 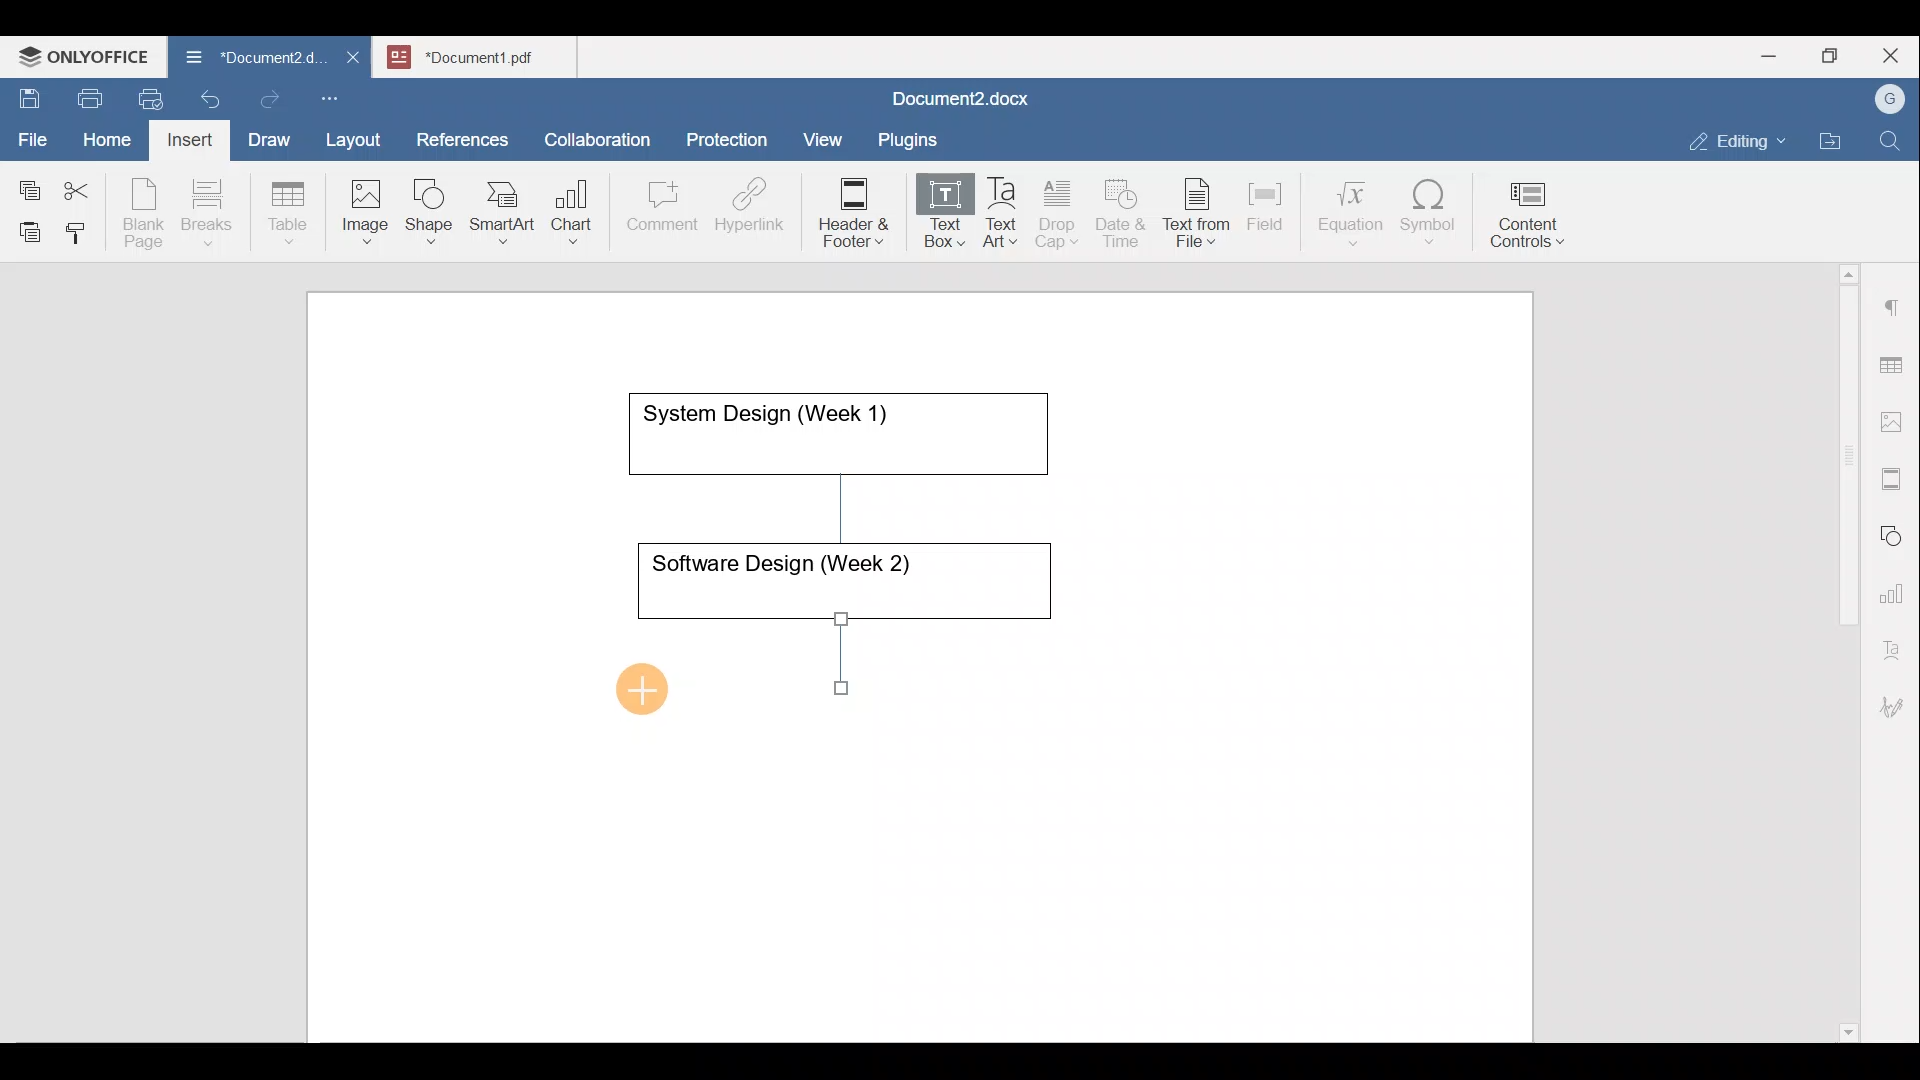 I want to click on Drop cap, so click(x=1061, y=211).